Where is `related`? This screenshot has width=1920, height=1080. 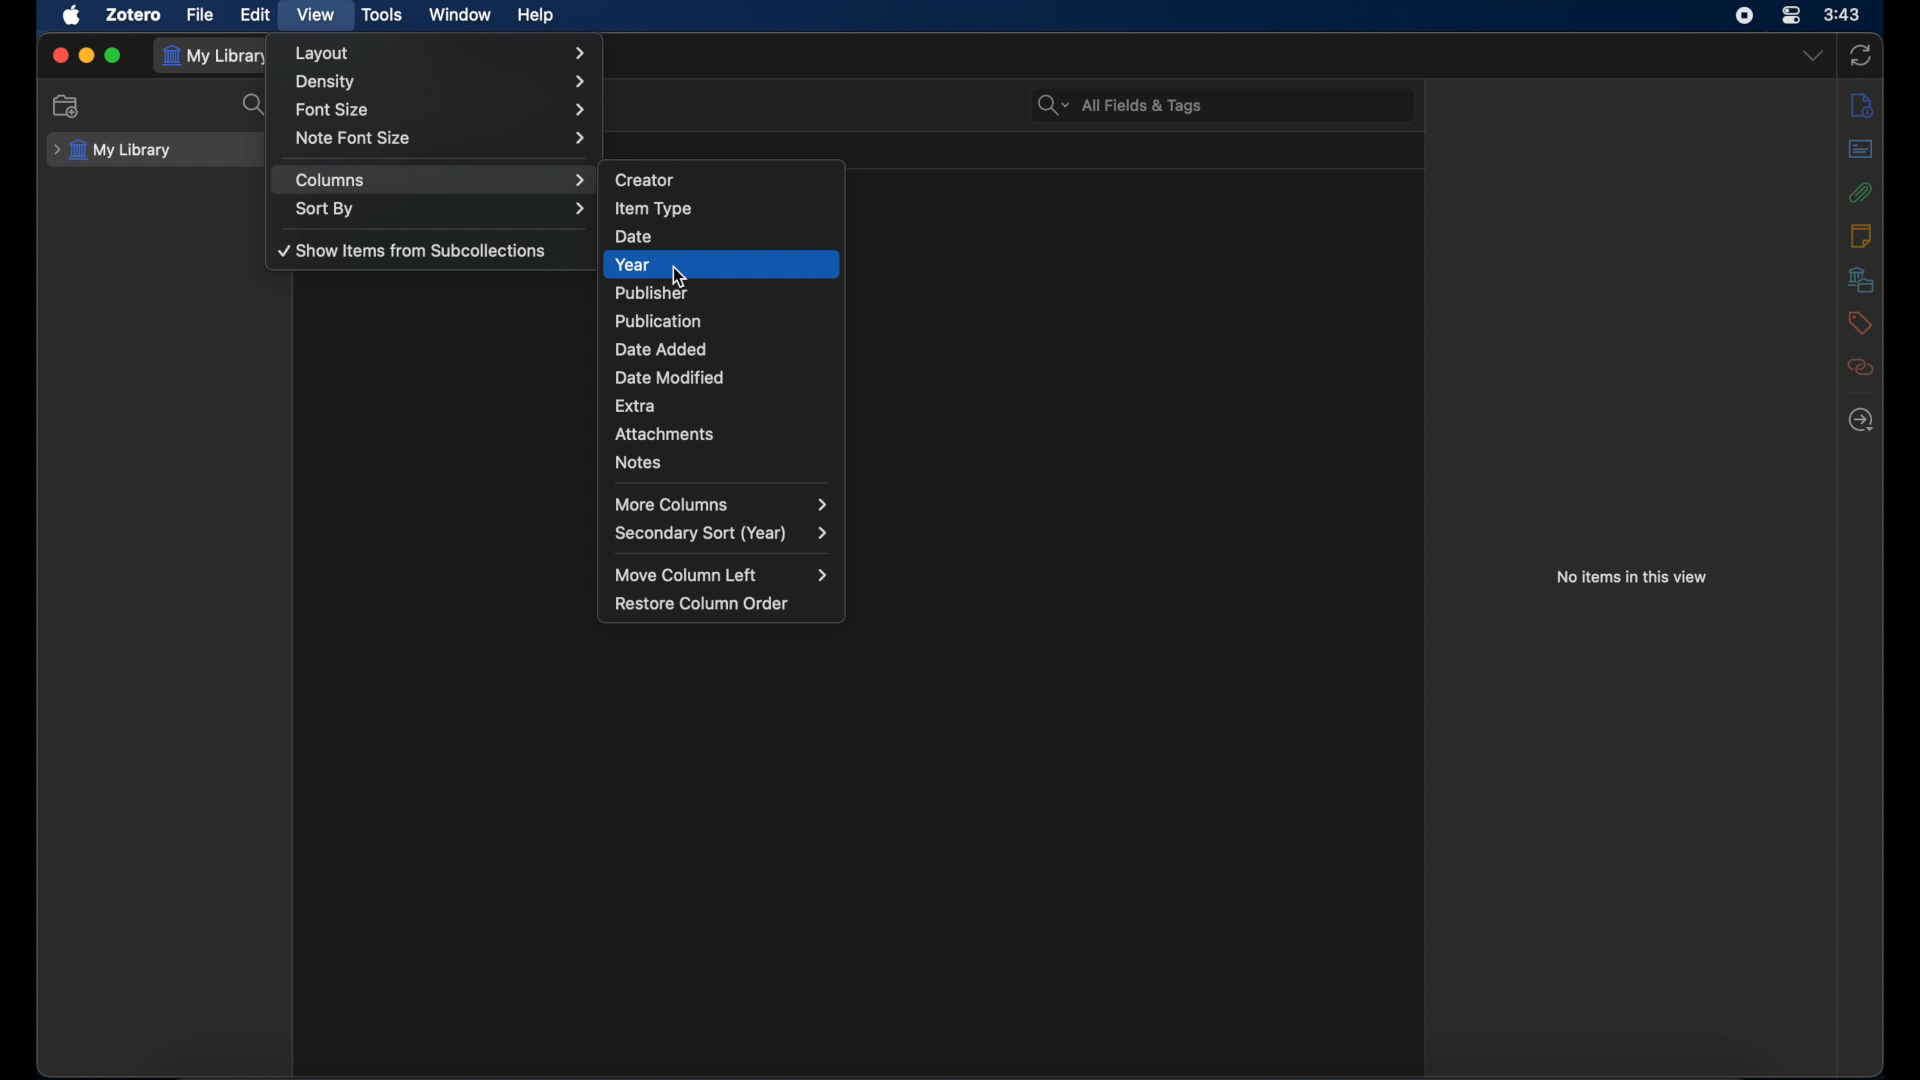 related is located at coordinates (1860, 367).